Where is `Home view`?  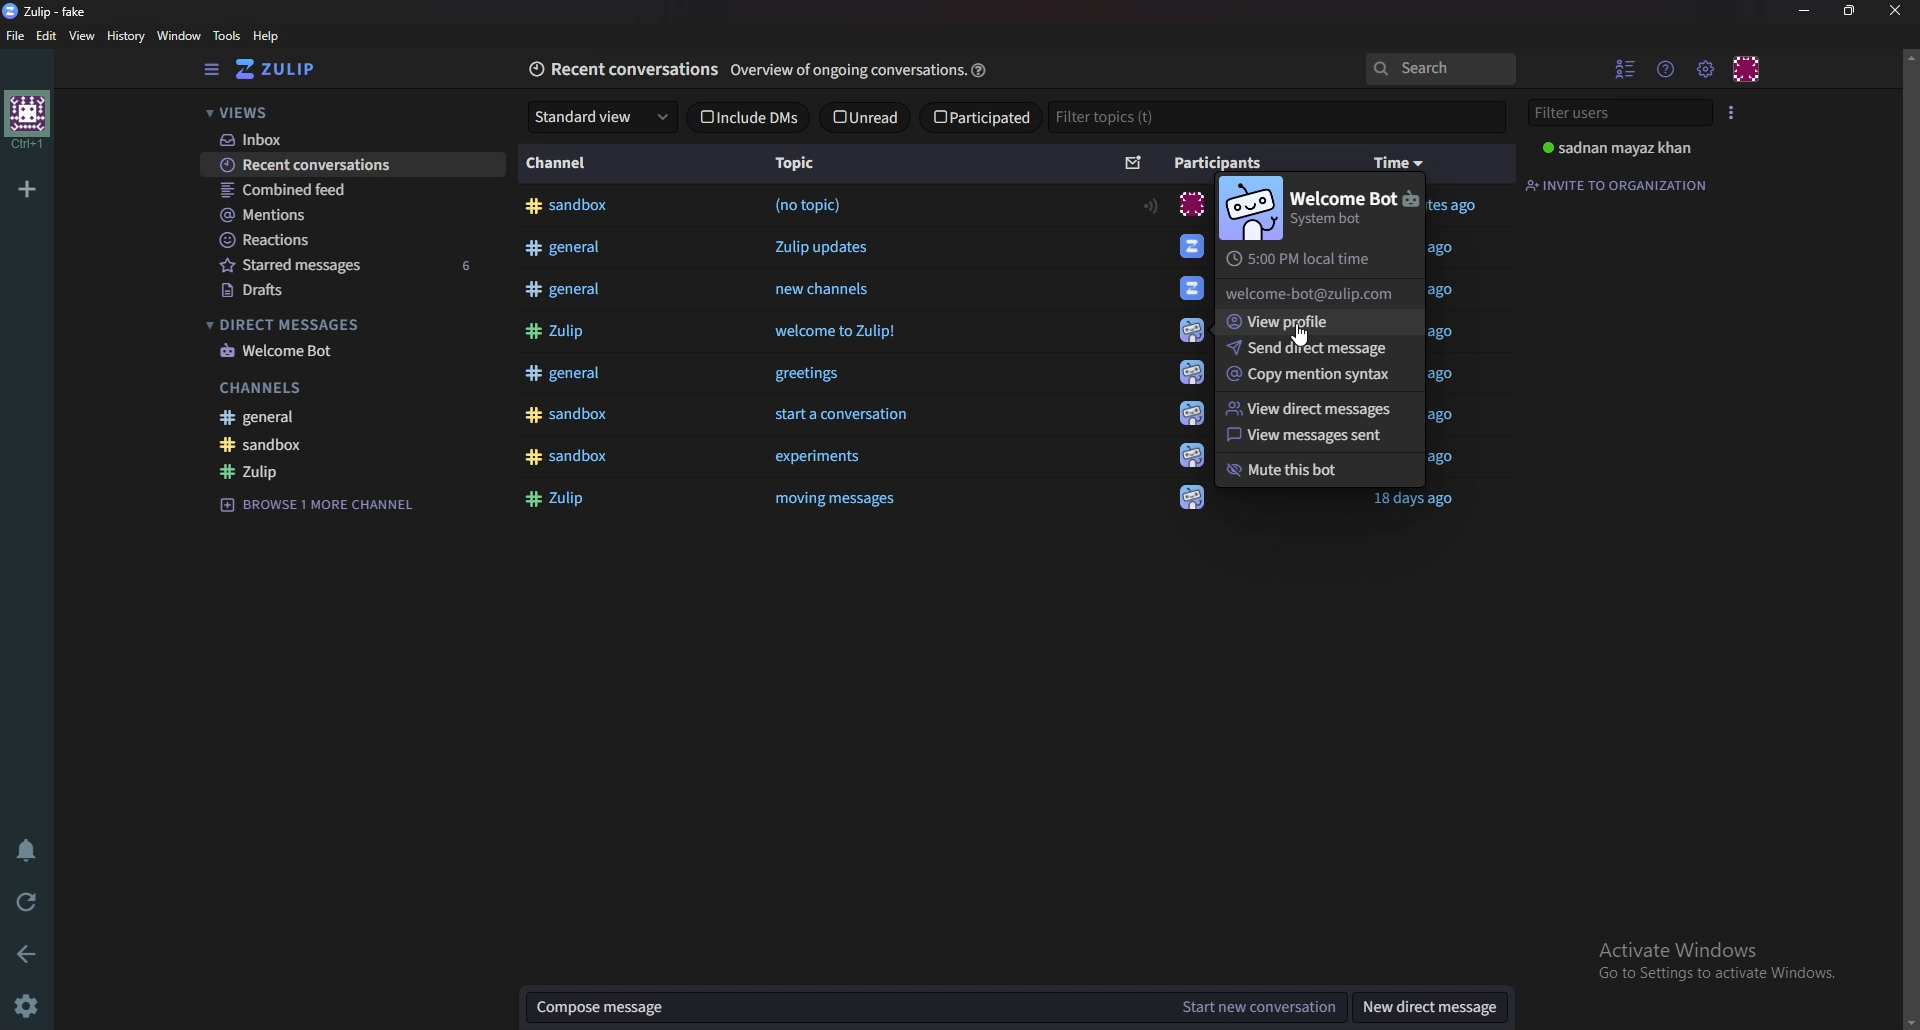 Home view is located at coordinates (287, 70).